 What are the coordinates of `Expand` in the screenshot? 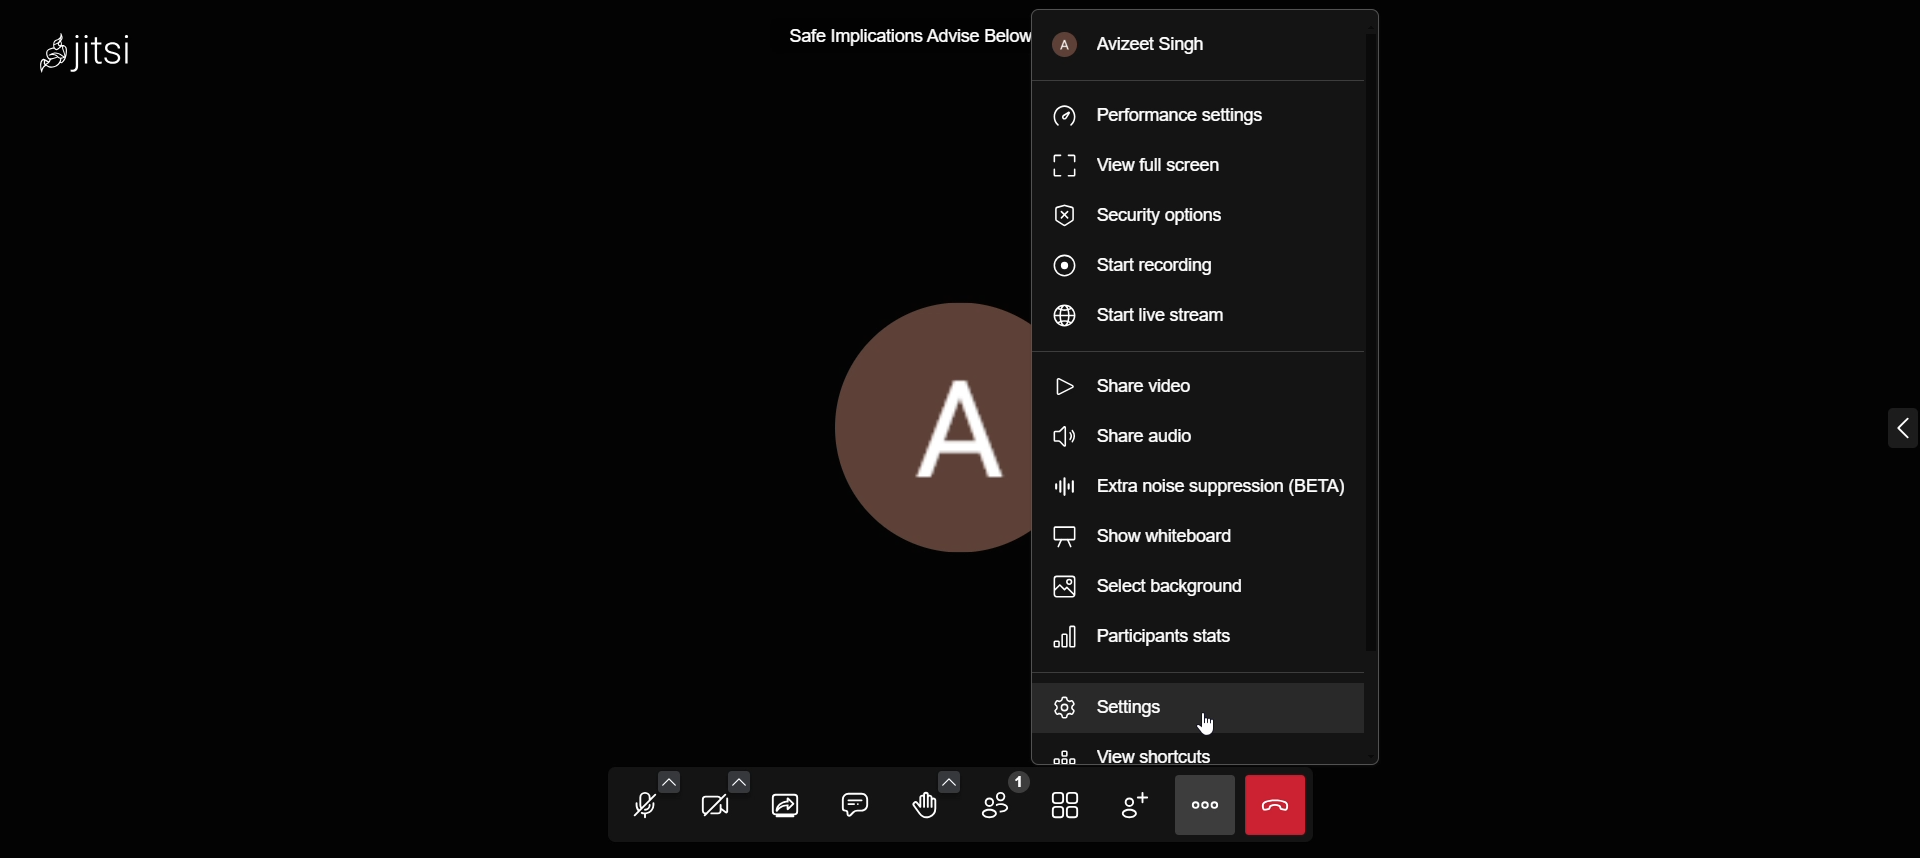 It's located at (1868, 433).